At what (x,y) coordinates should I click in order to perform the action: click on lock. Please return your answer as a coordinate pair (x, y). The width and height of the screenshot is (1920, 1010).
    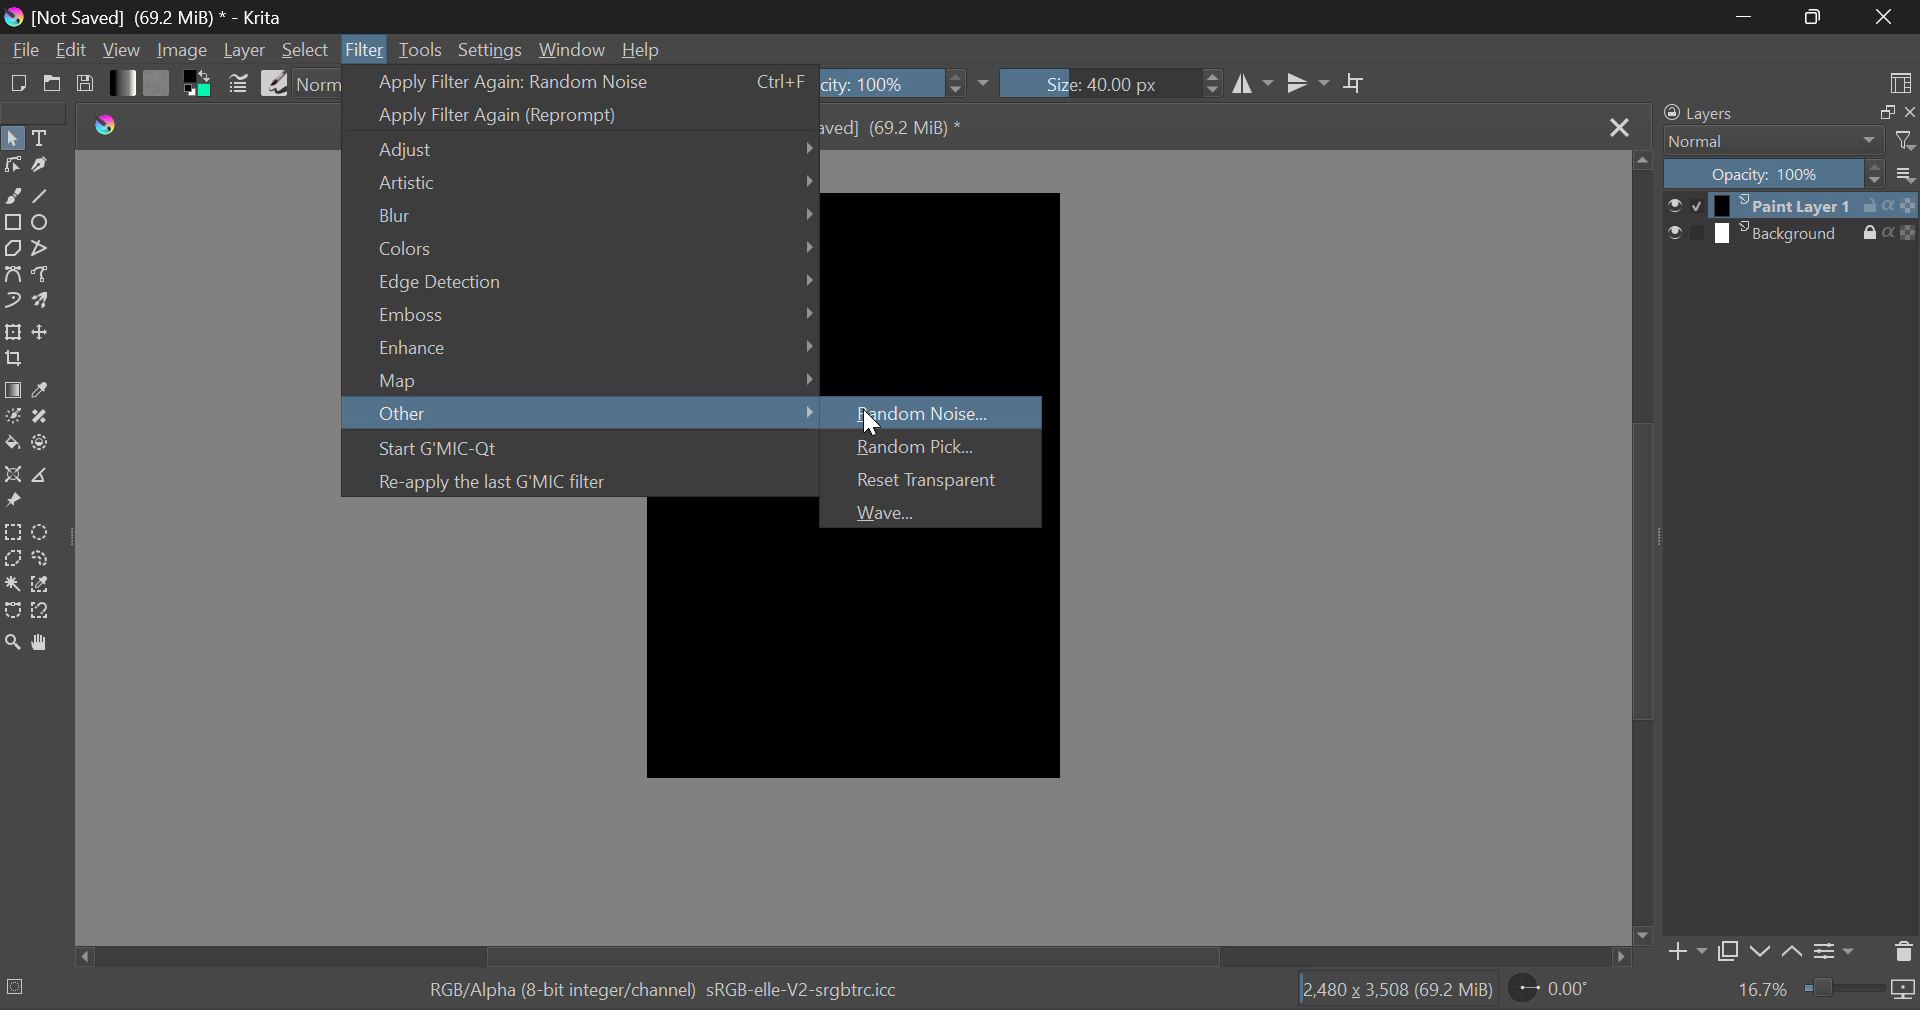
    Looking at the image, I should click on (1865, 204).